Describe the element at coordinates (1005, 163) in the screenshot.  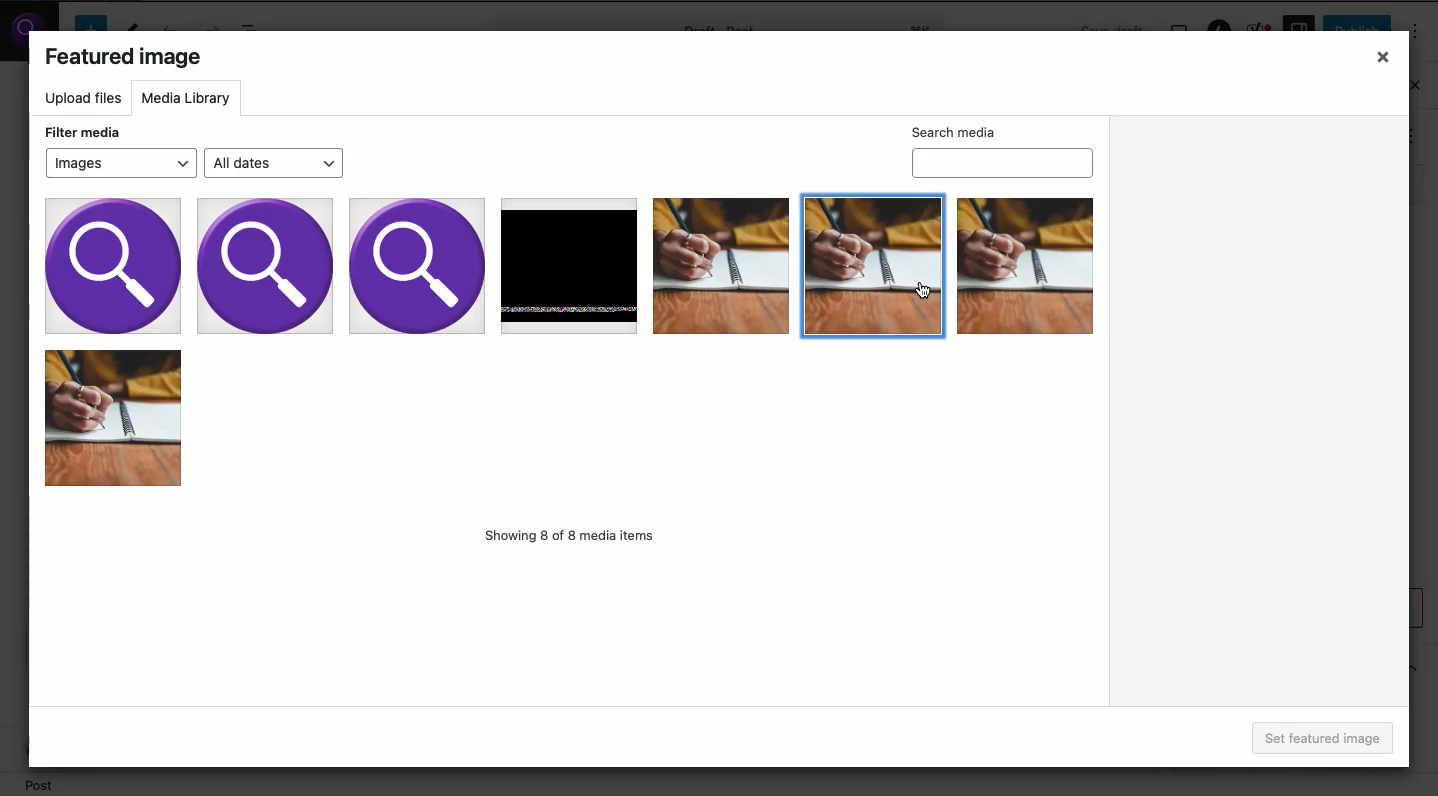
I see `Search media` at that location.